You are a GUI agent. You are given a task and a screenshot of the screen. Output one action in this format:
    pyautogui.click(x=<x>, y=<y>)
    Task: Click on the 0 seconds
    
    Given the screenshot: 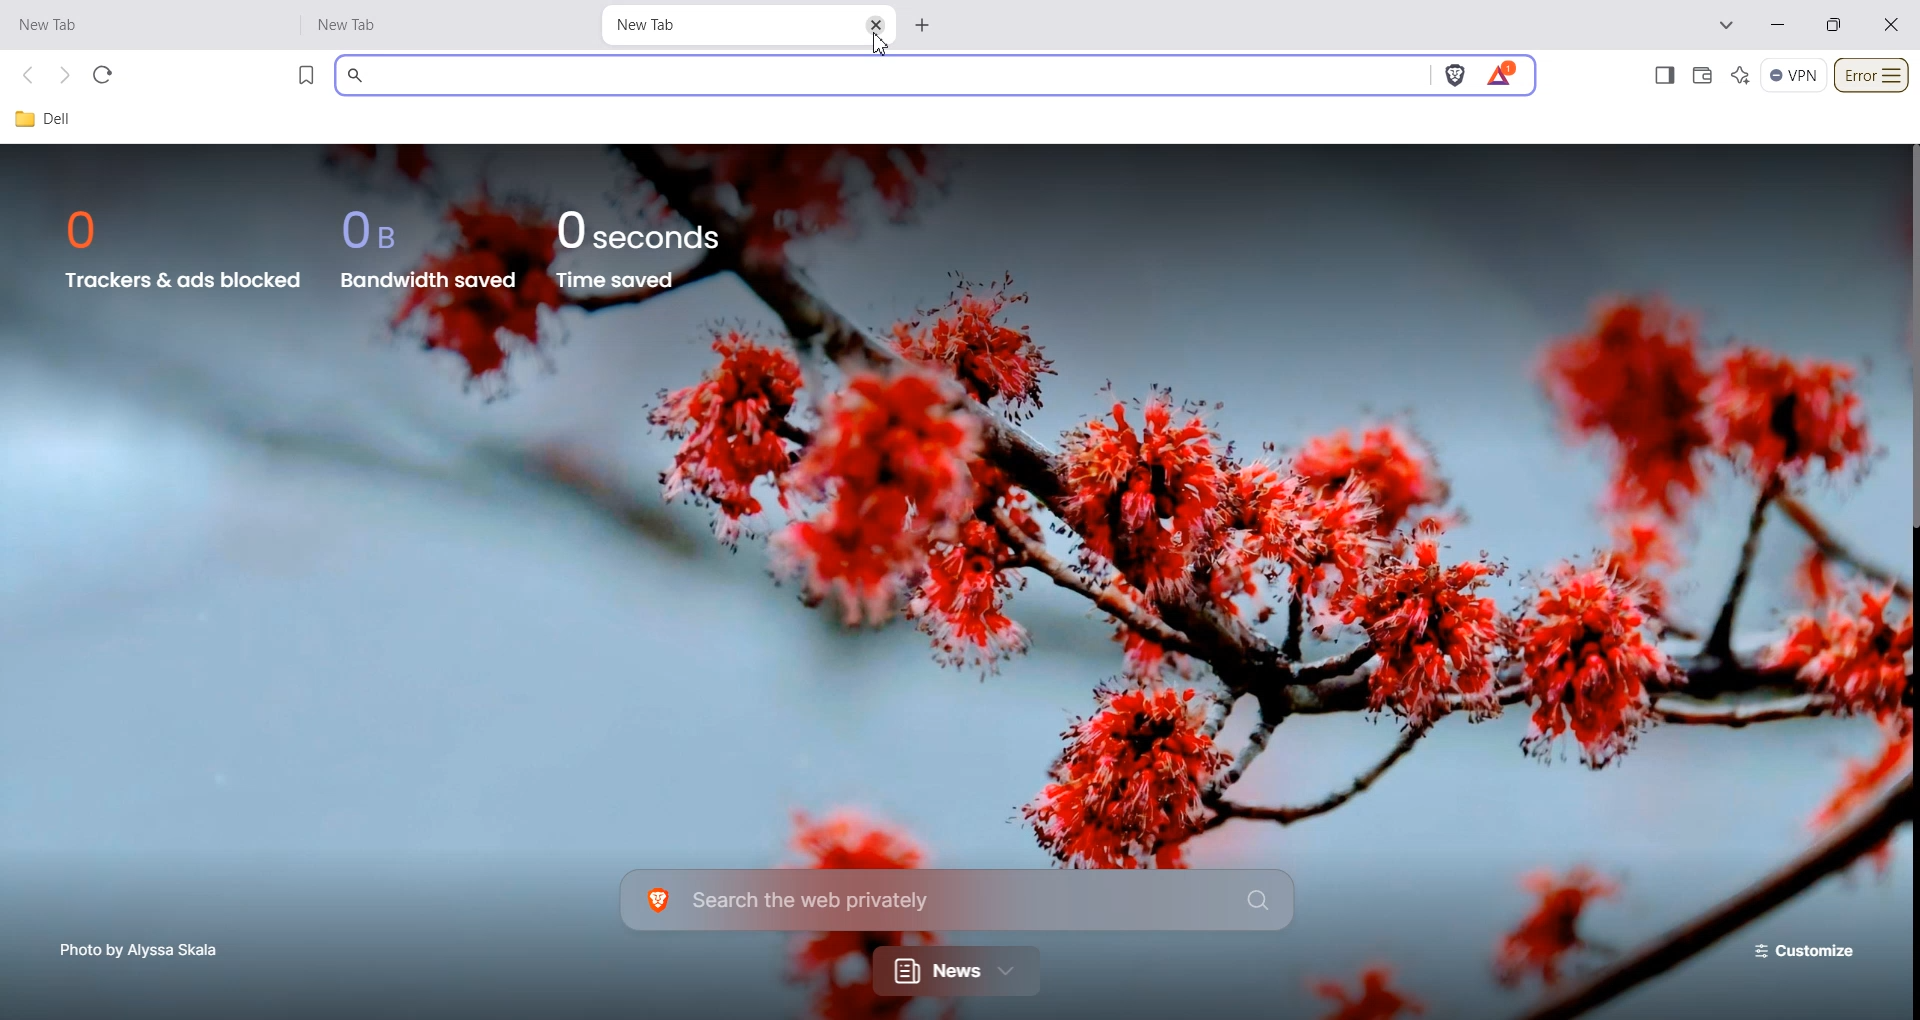 What is the action you would take?
    pyautogui.click(x=652, y=227)
    